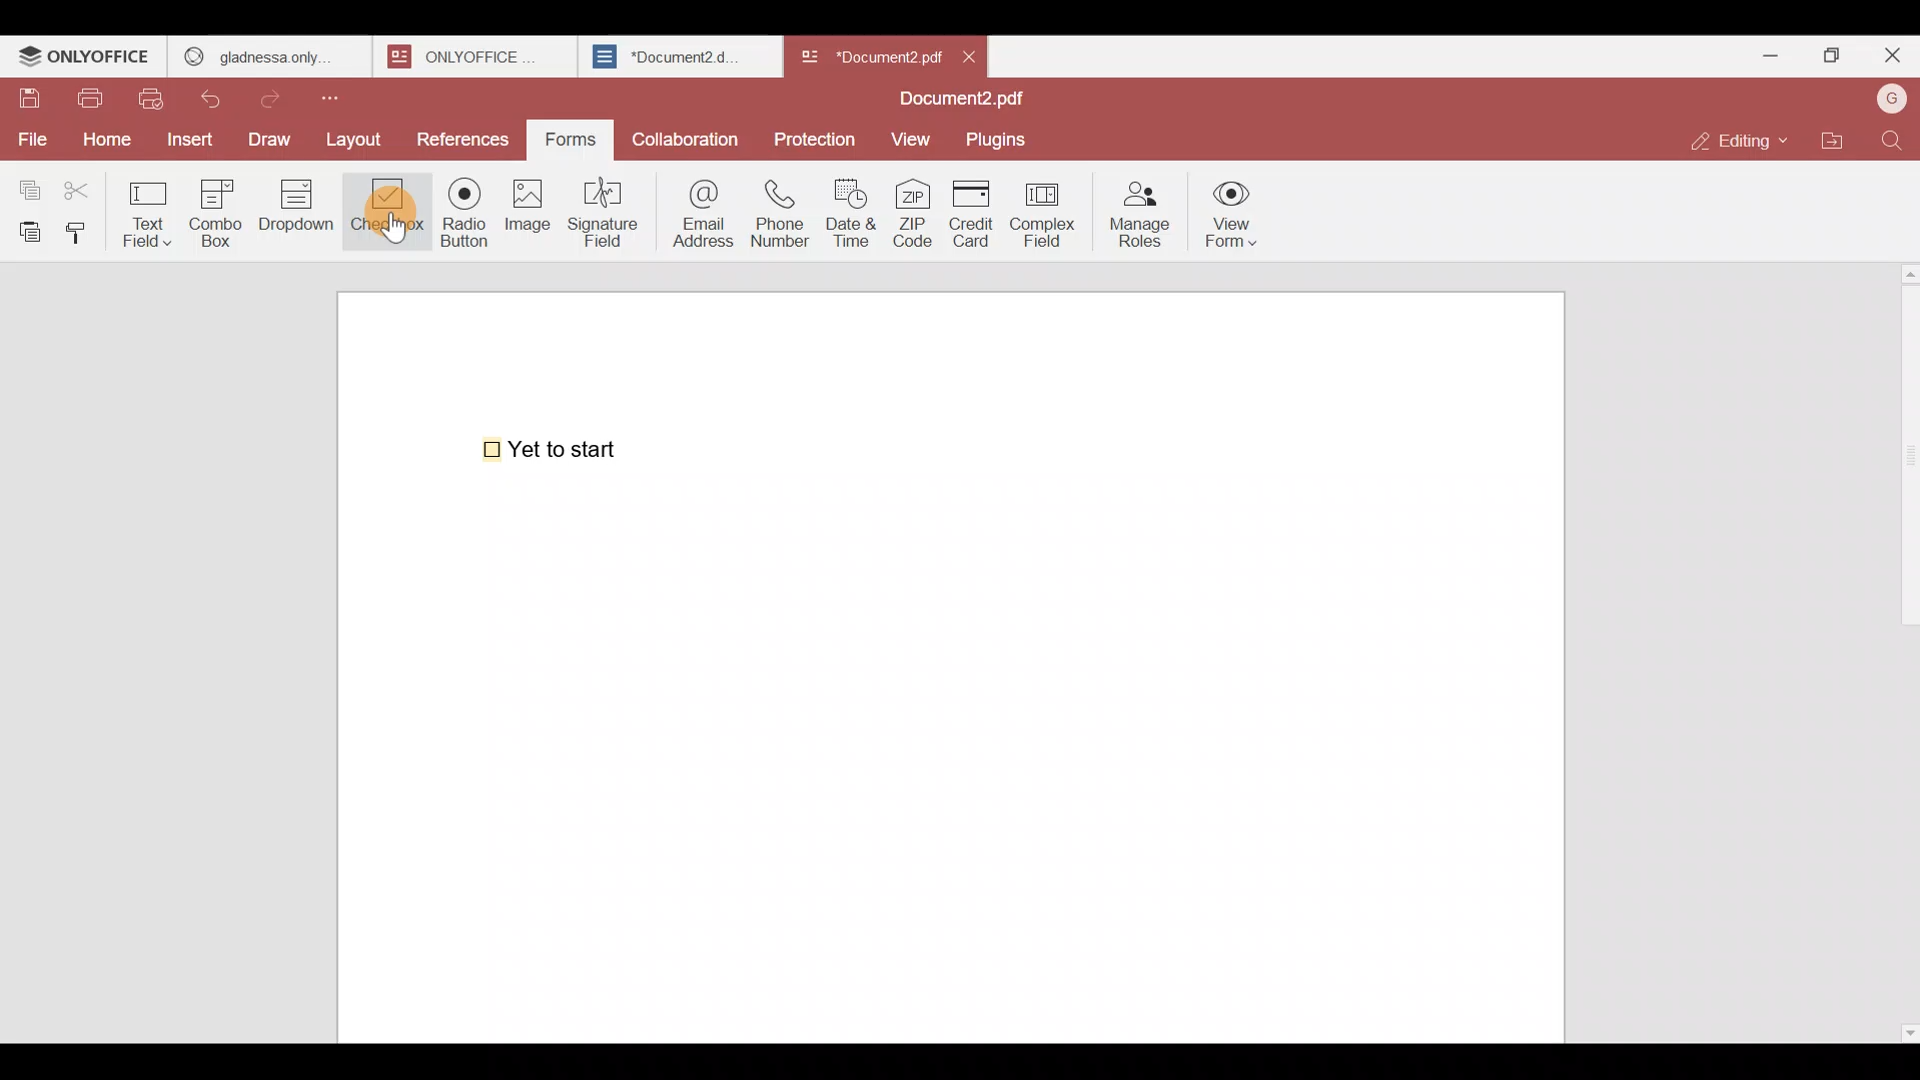  I want to click on Redo, so click(280, 94).